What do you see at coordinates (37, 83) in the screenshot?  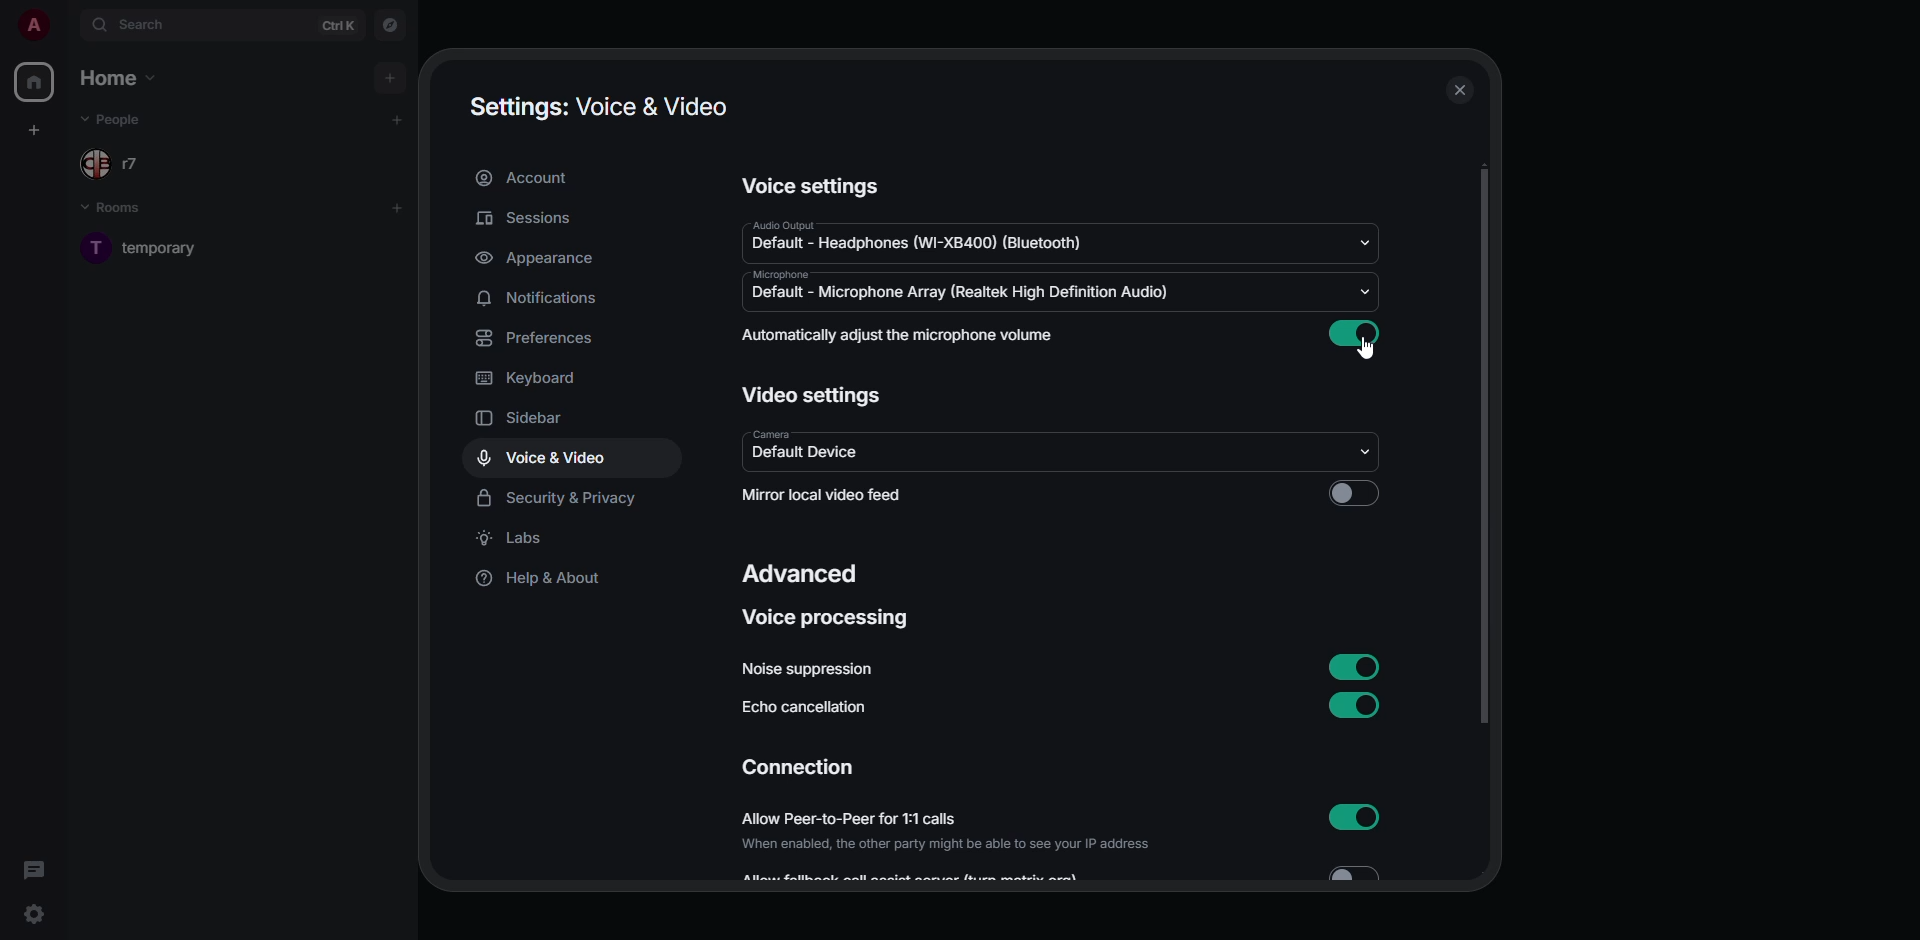 I see `home` at bounding box center [37, 83].